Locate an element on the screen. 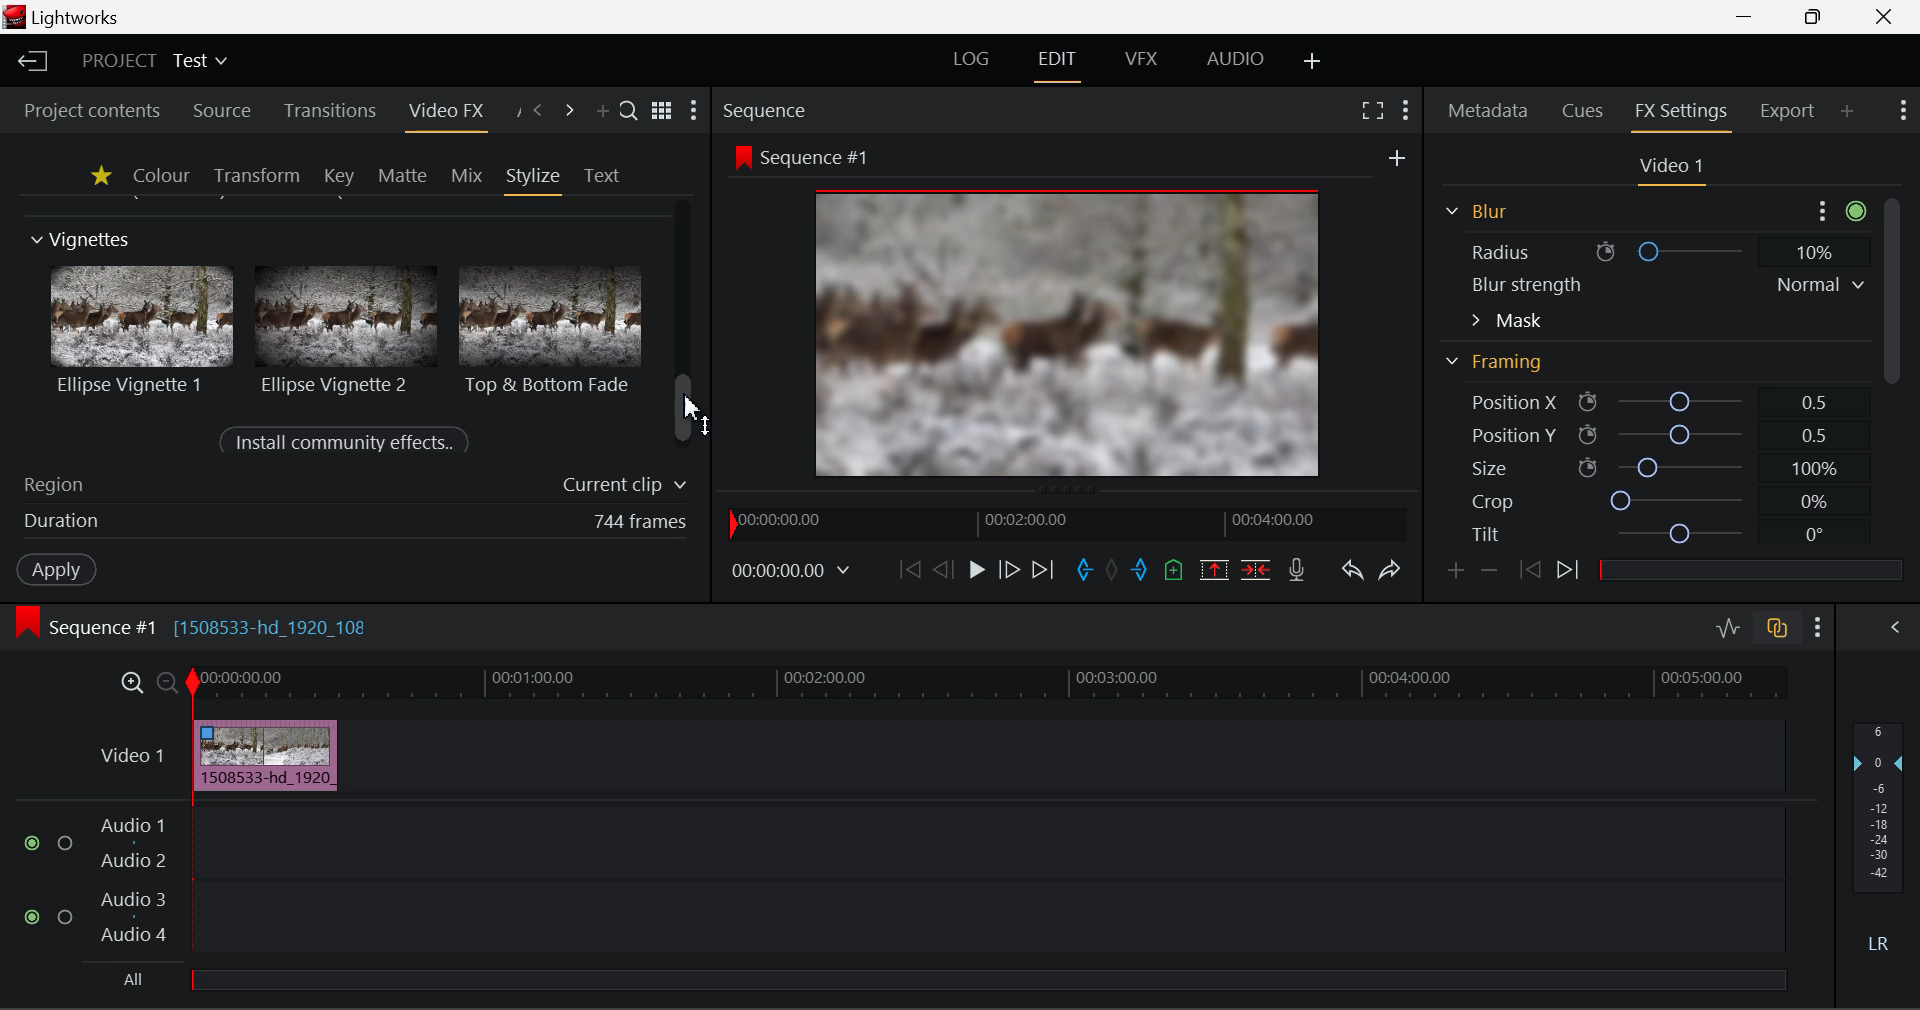 The width and height of the screenshot is (1920, 1010). Close is located at coordinates (1882, 16).